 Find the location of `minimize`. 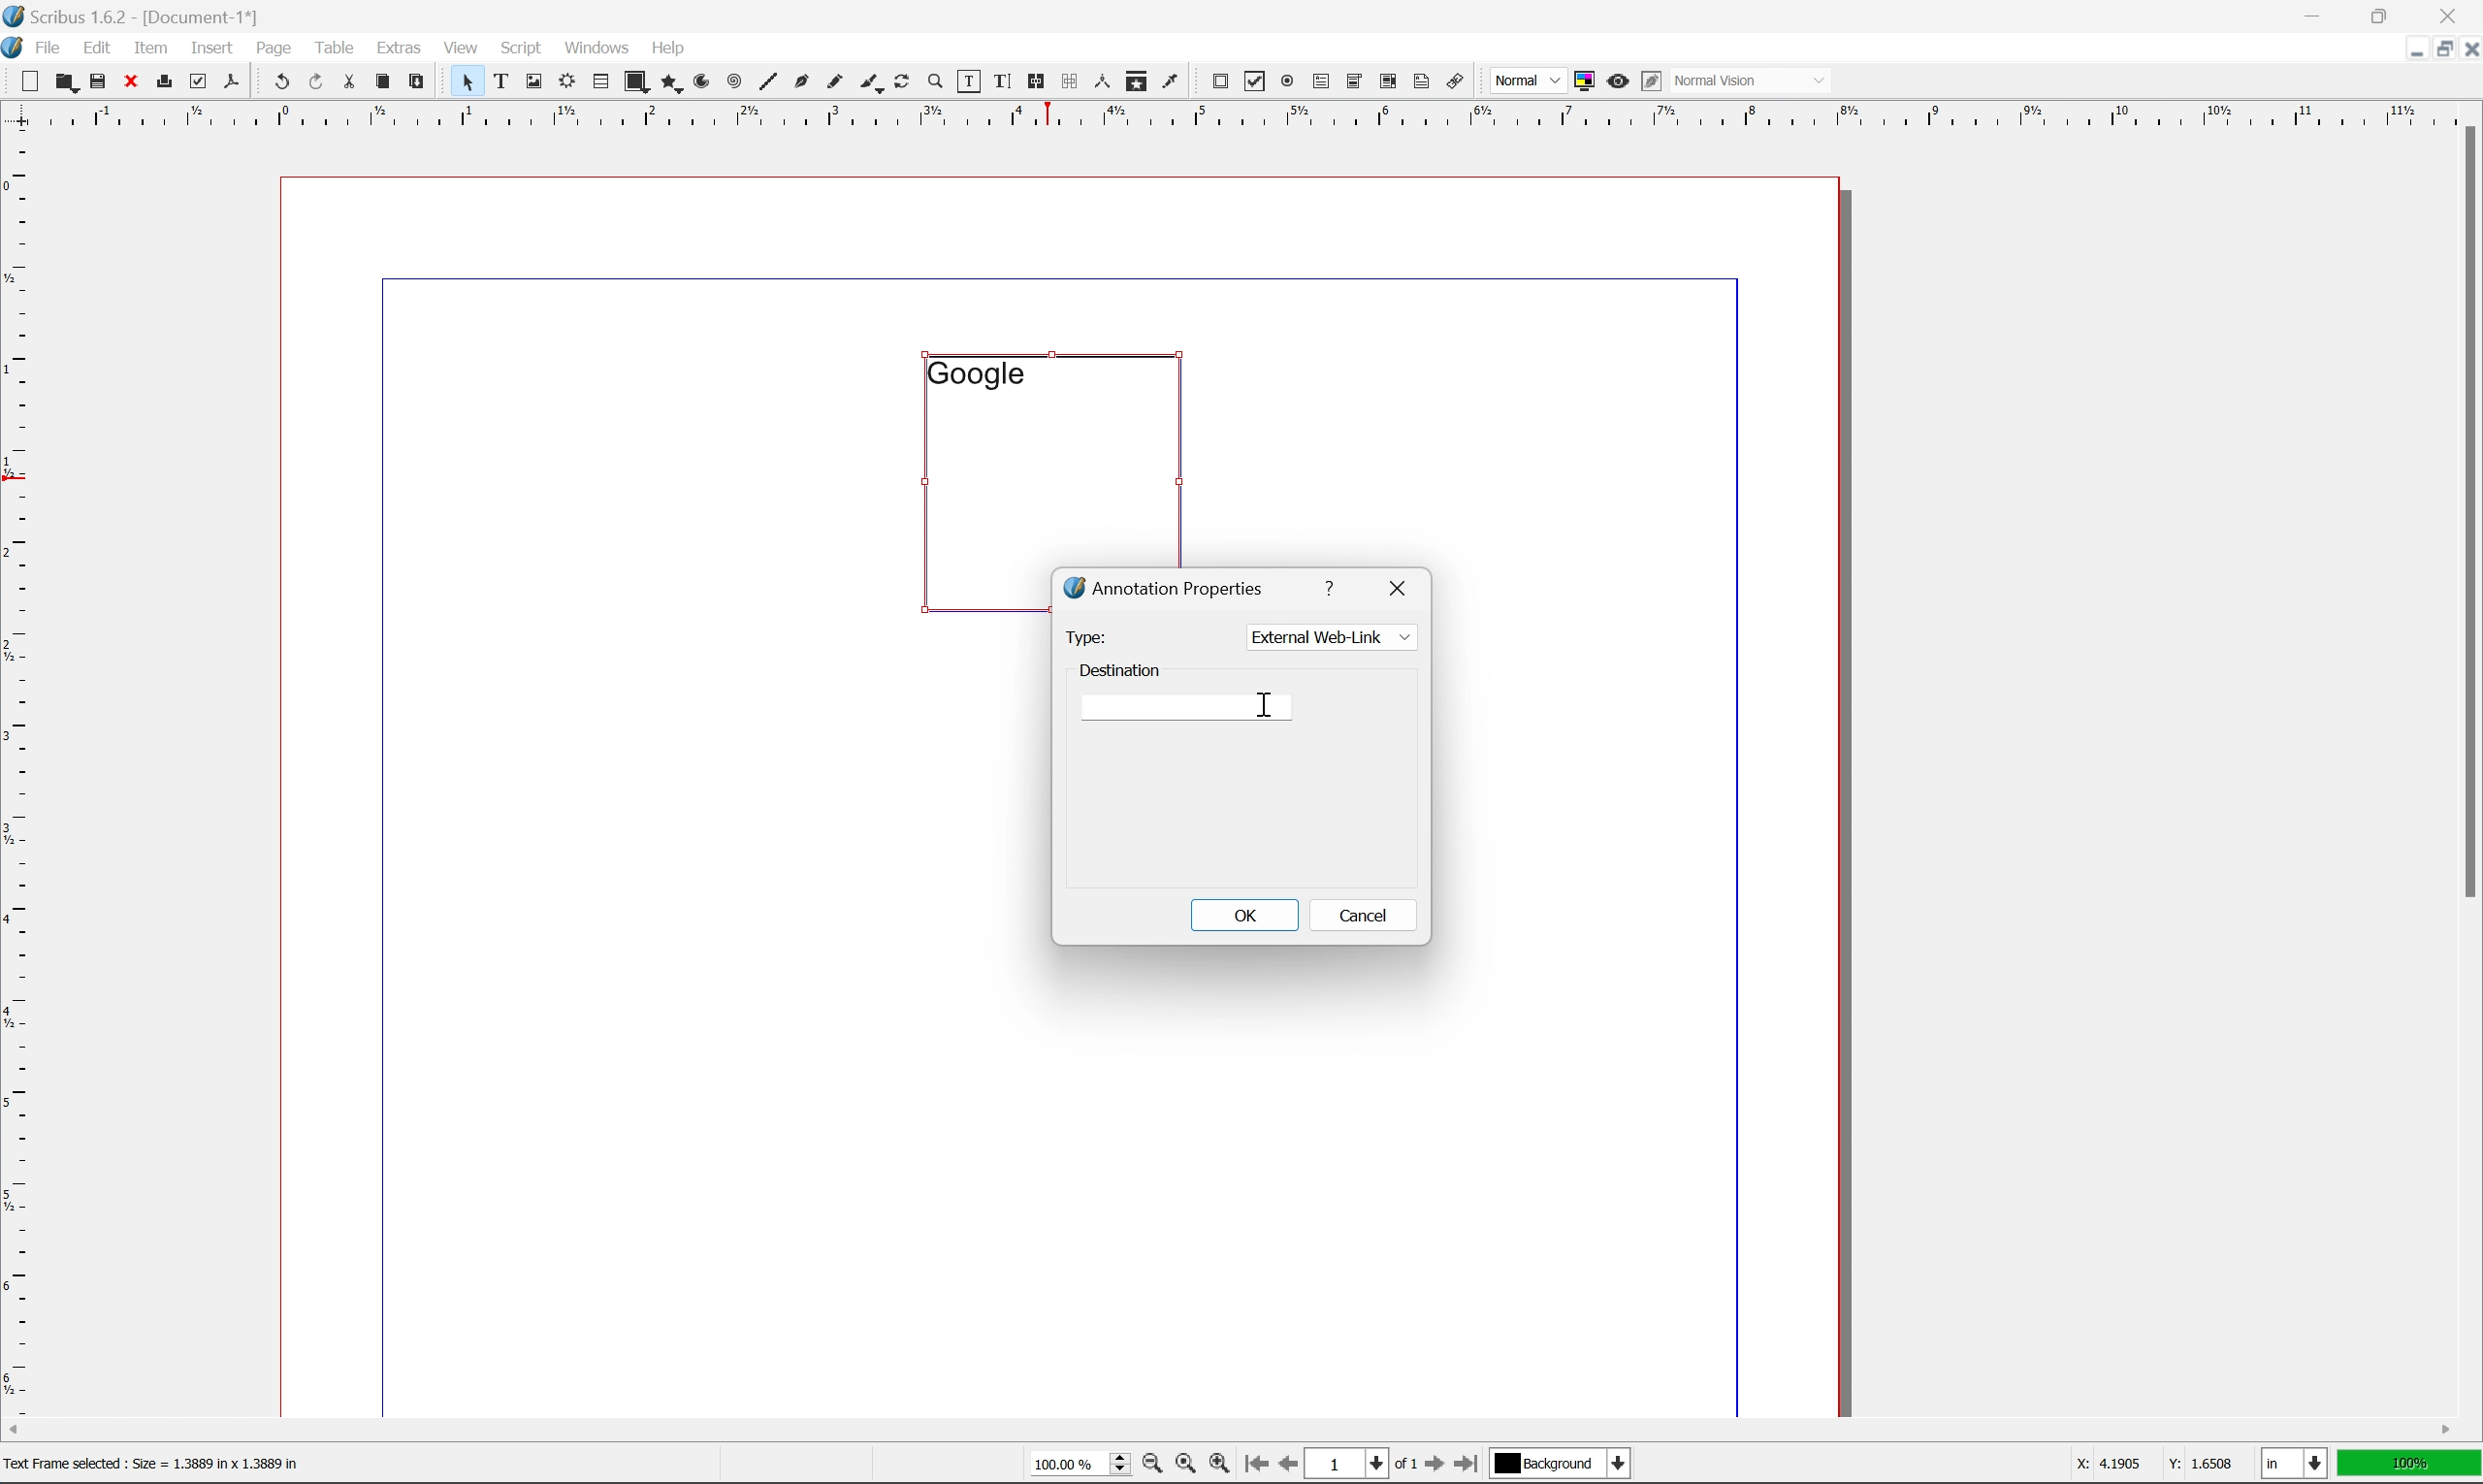

minimize is located at coordinates (2404, 47).